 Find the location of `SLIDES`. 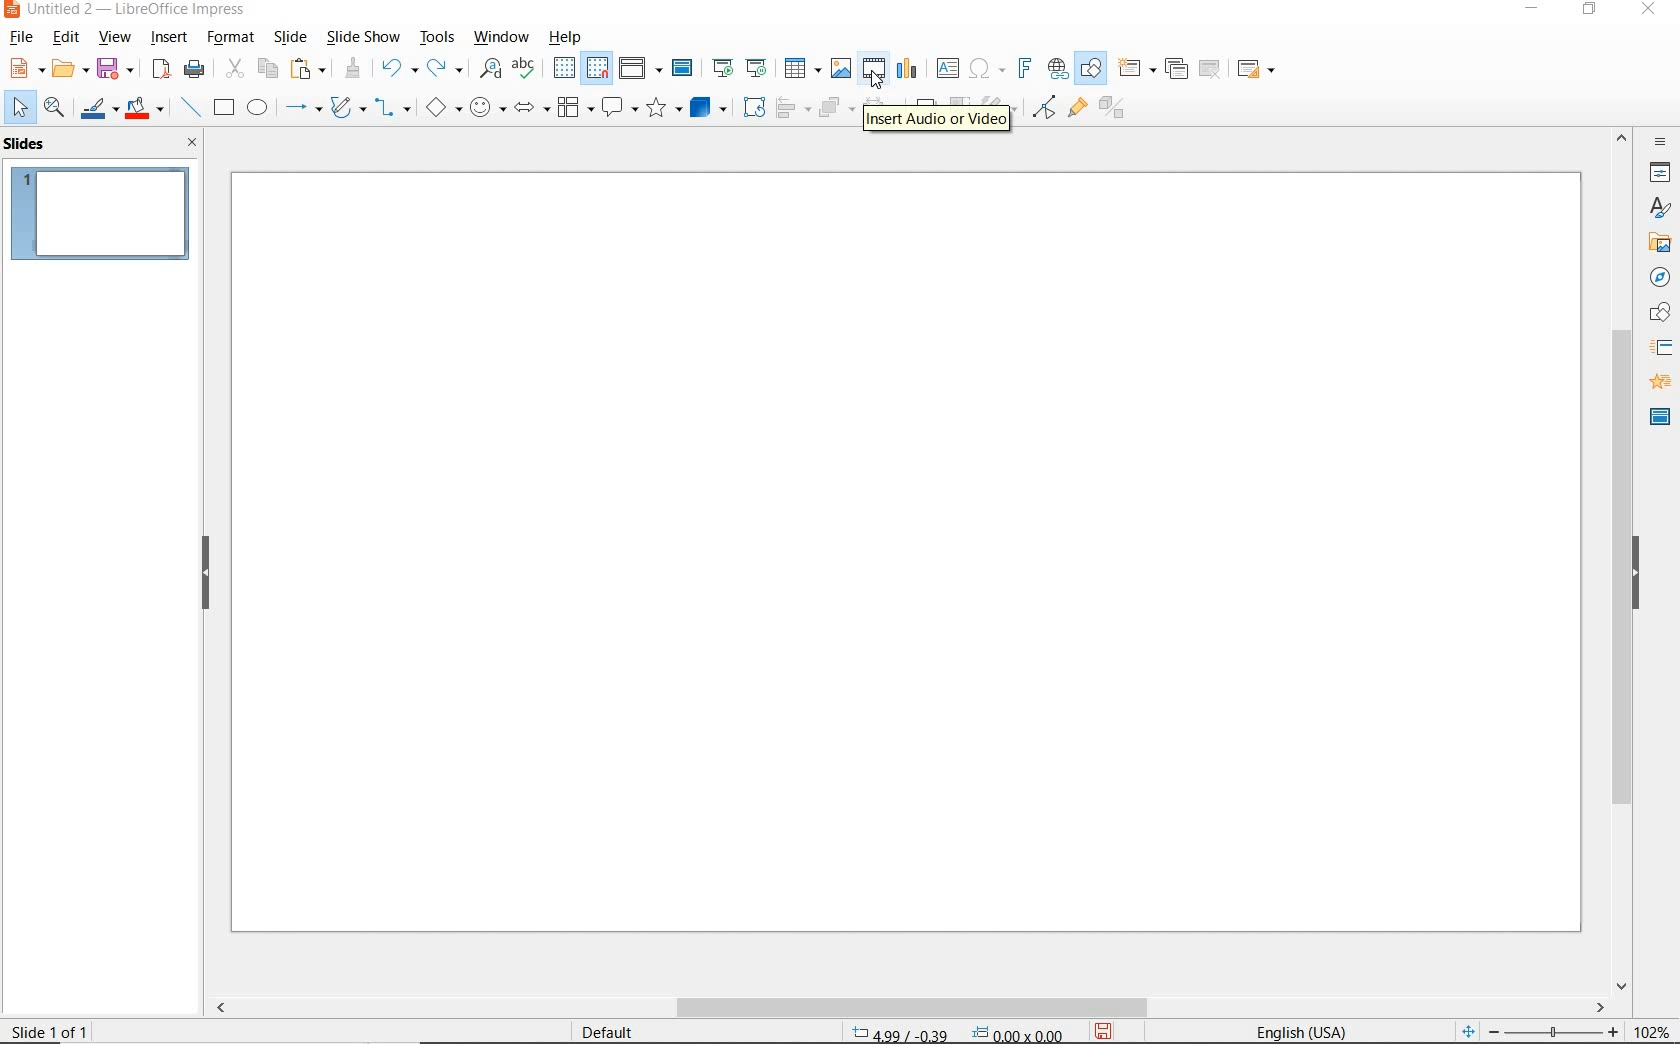

SLIDES is located at coordinates (26, 145).